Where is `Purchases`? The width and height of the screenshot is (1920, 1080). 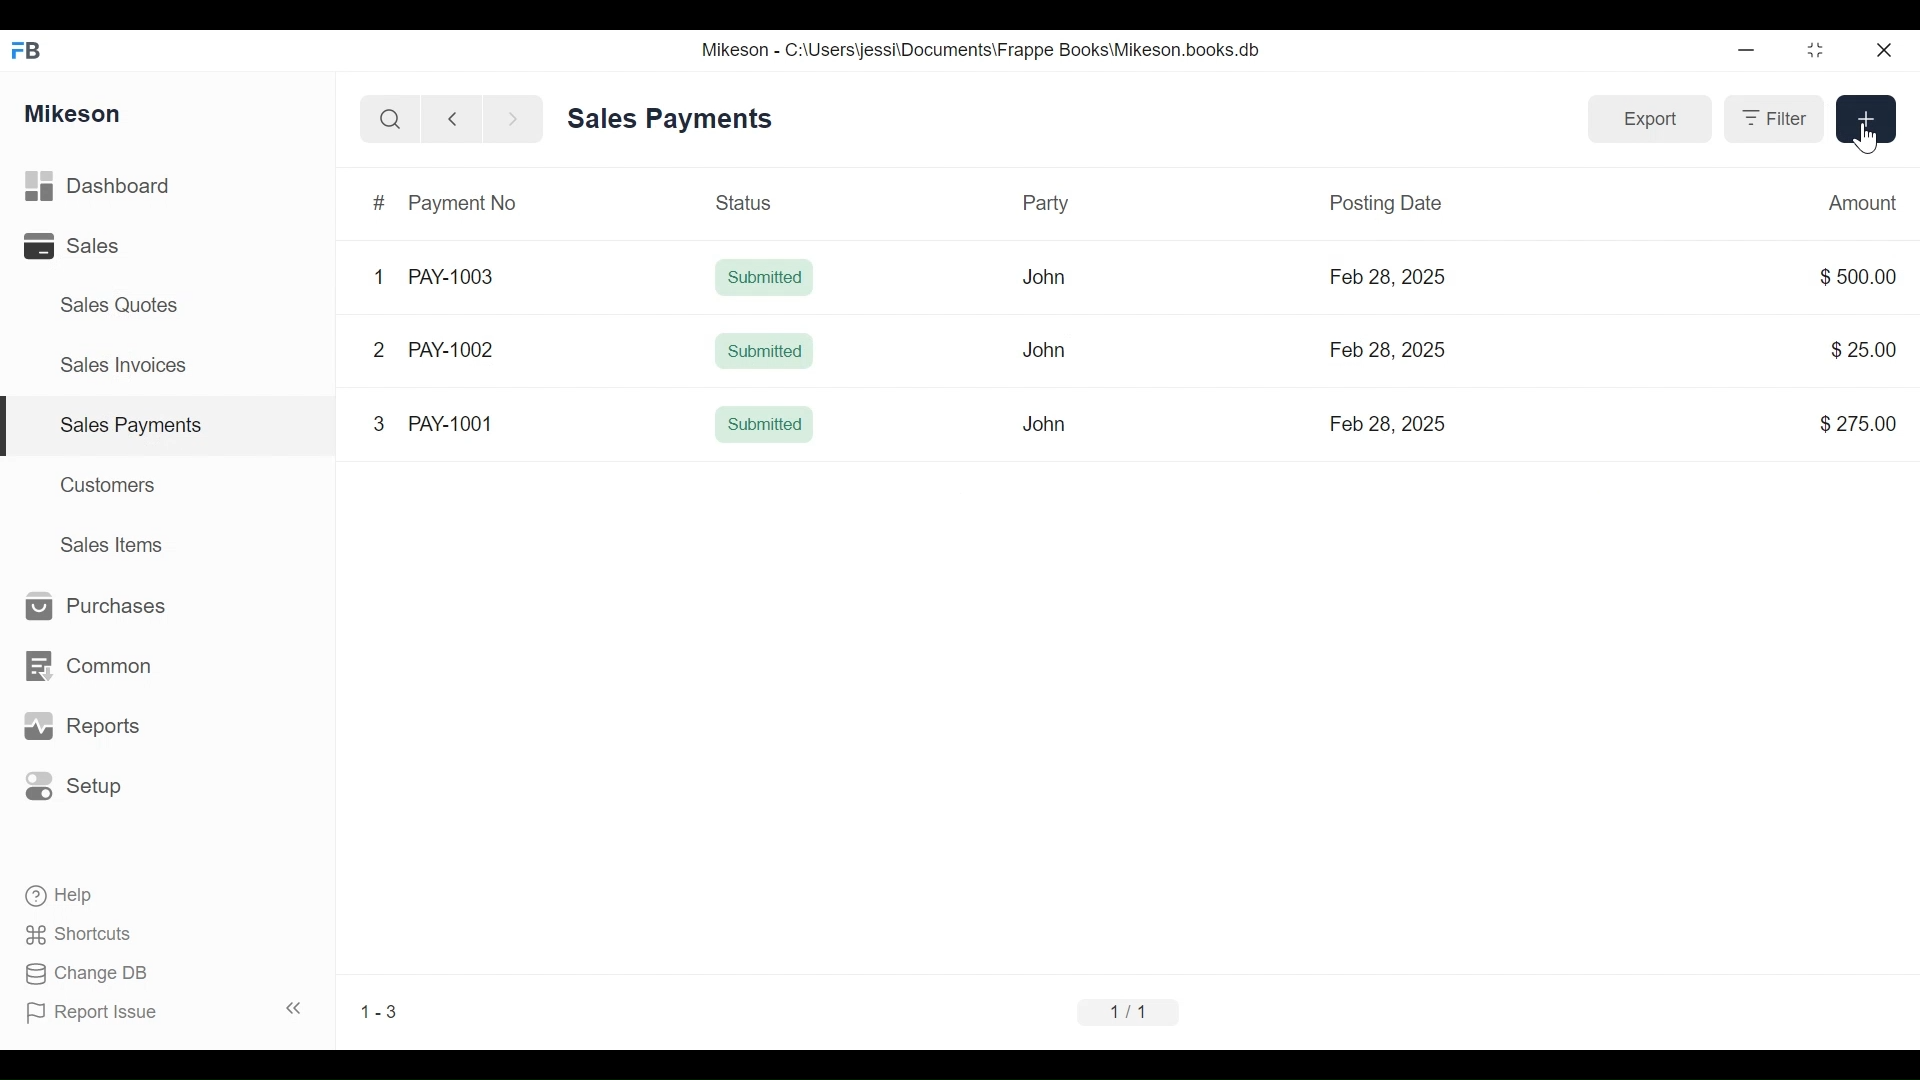 Purchases is located at coordinates (95, 606).